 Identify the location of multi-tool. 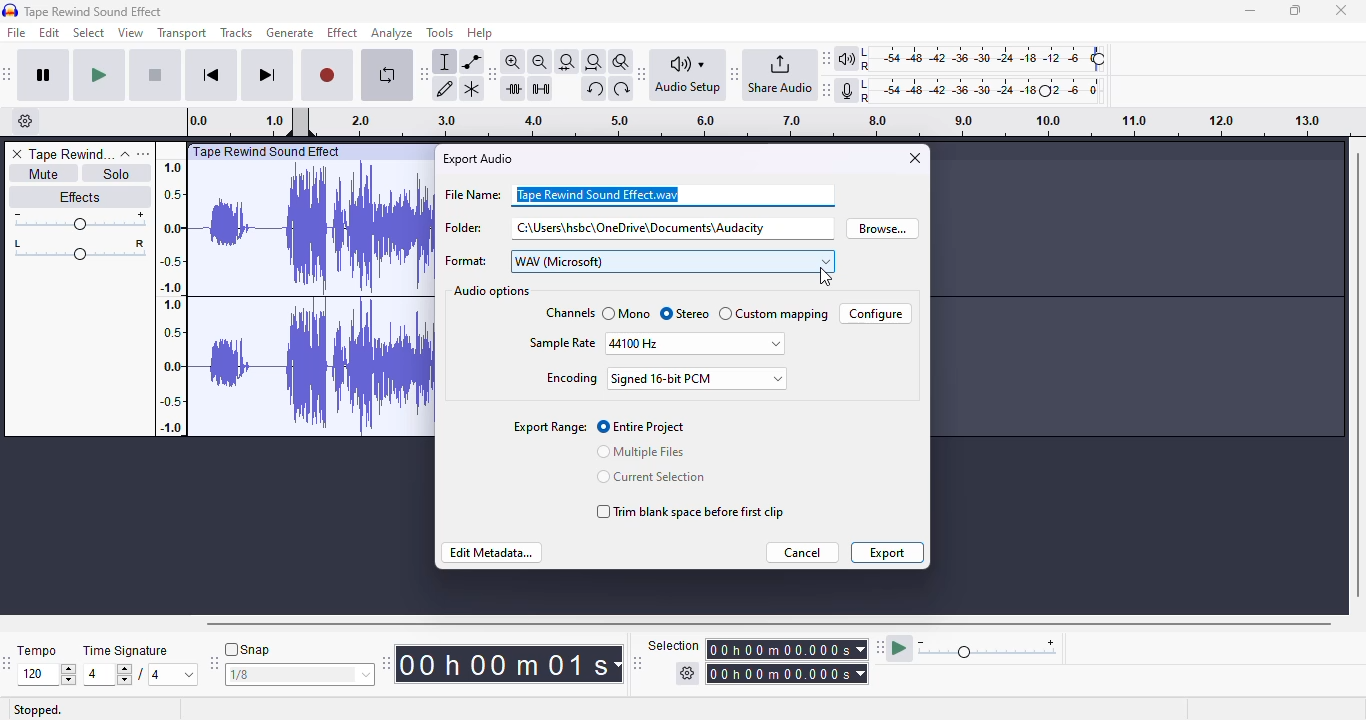
(471, 89).